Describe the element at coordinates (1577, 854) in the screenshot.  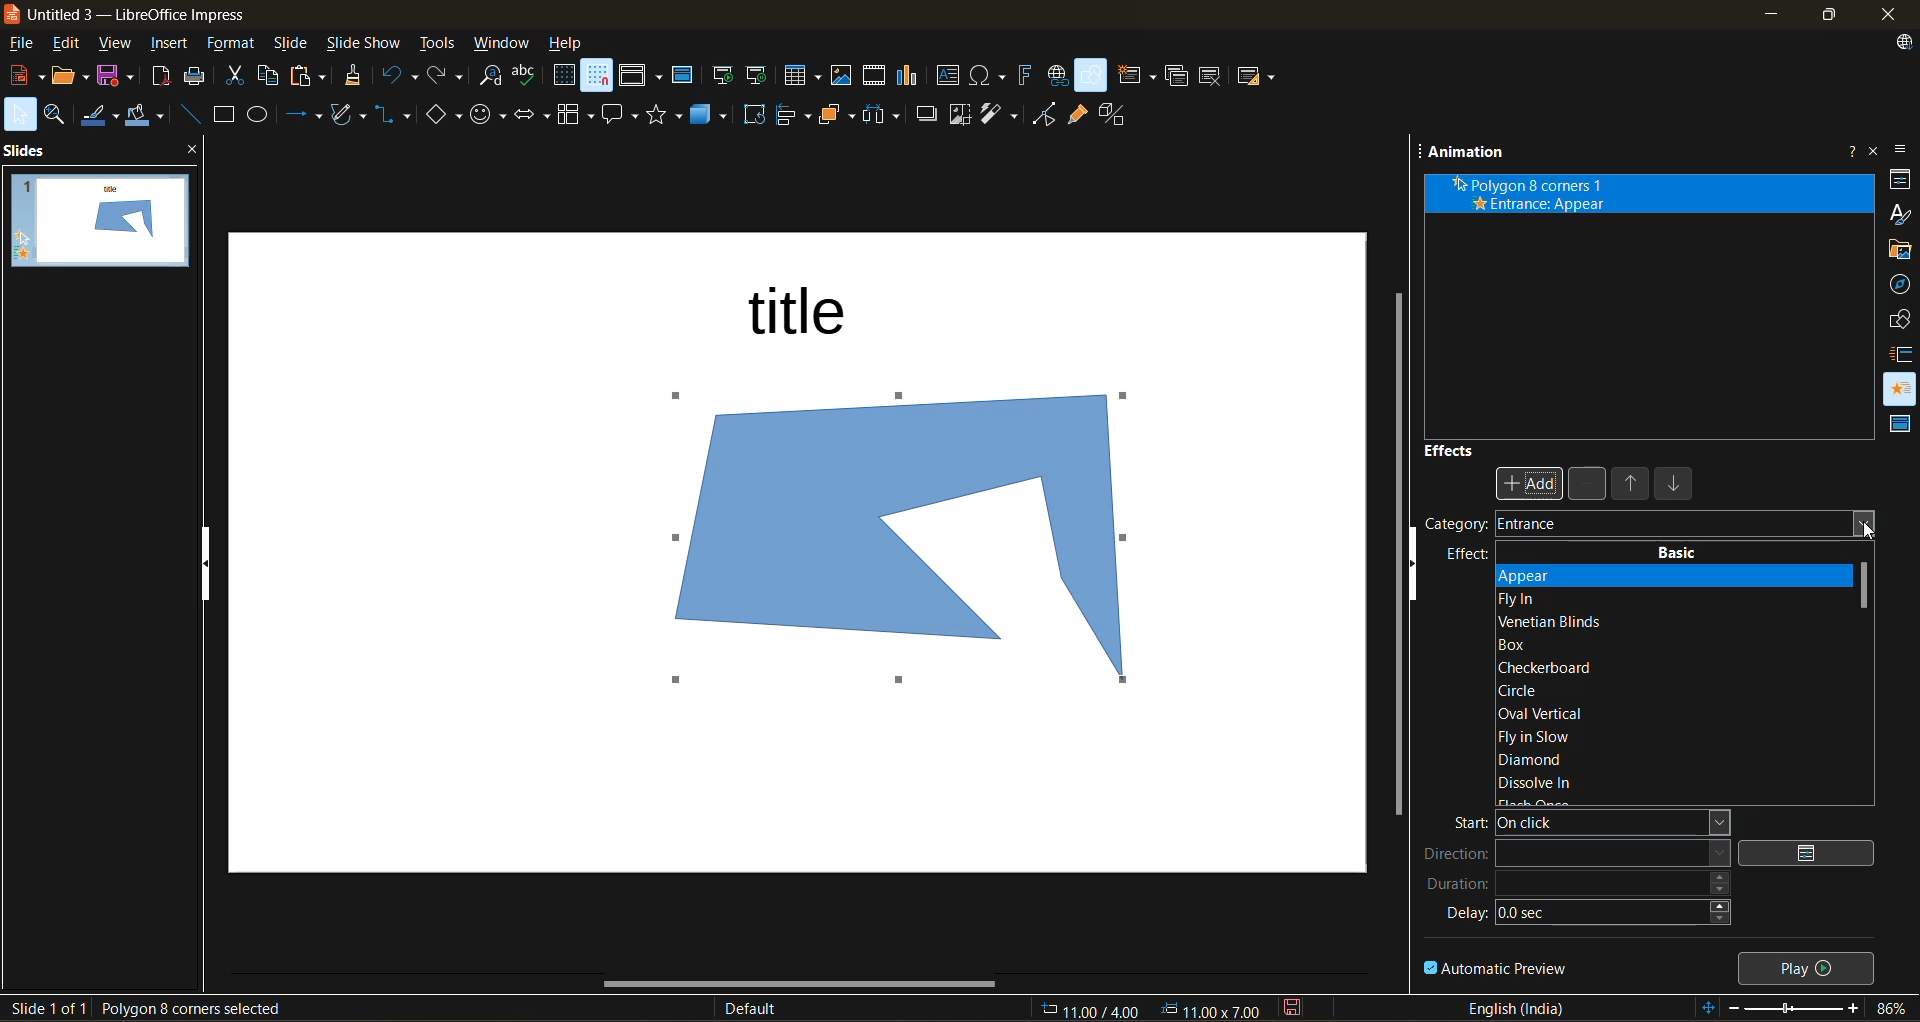
I see `direction` at that location.